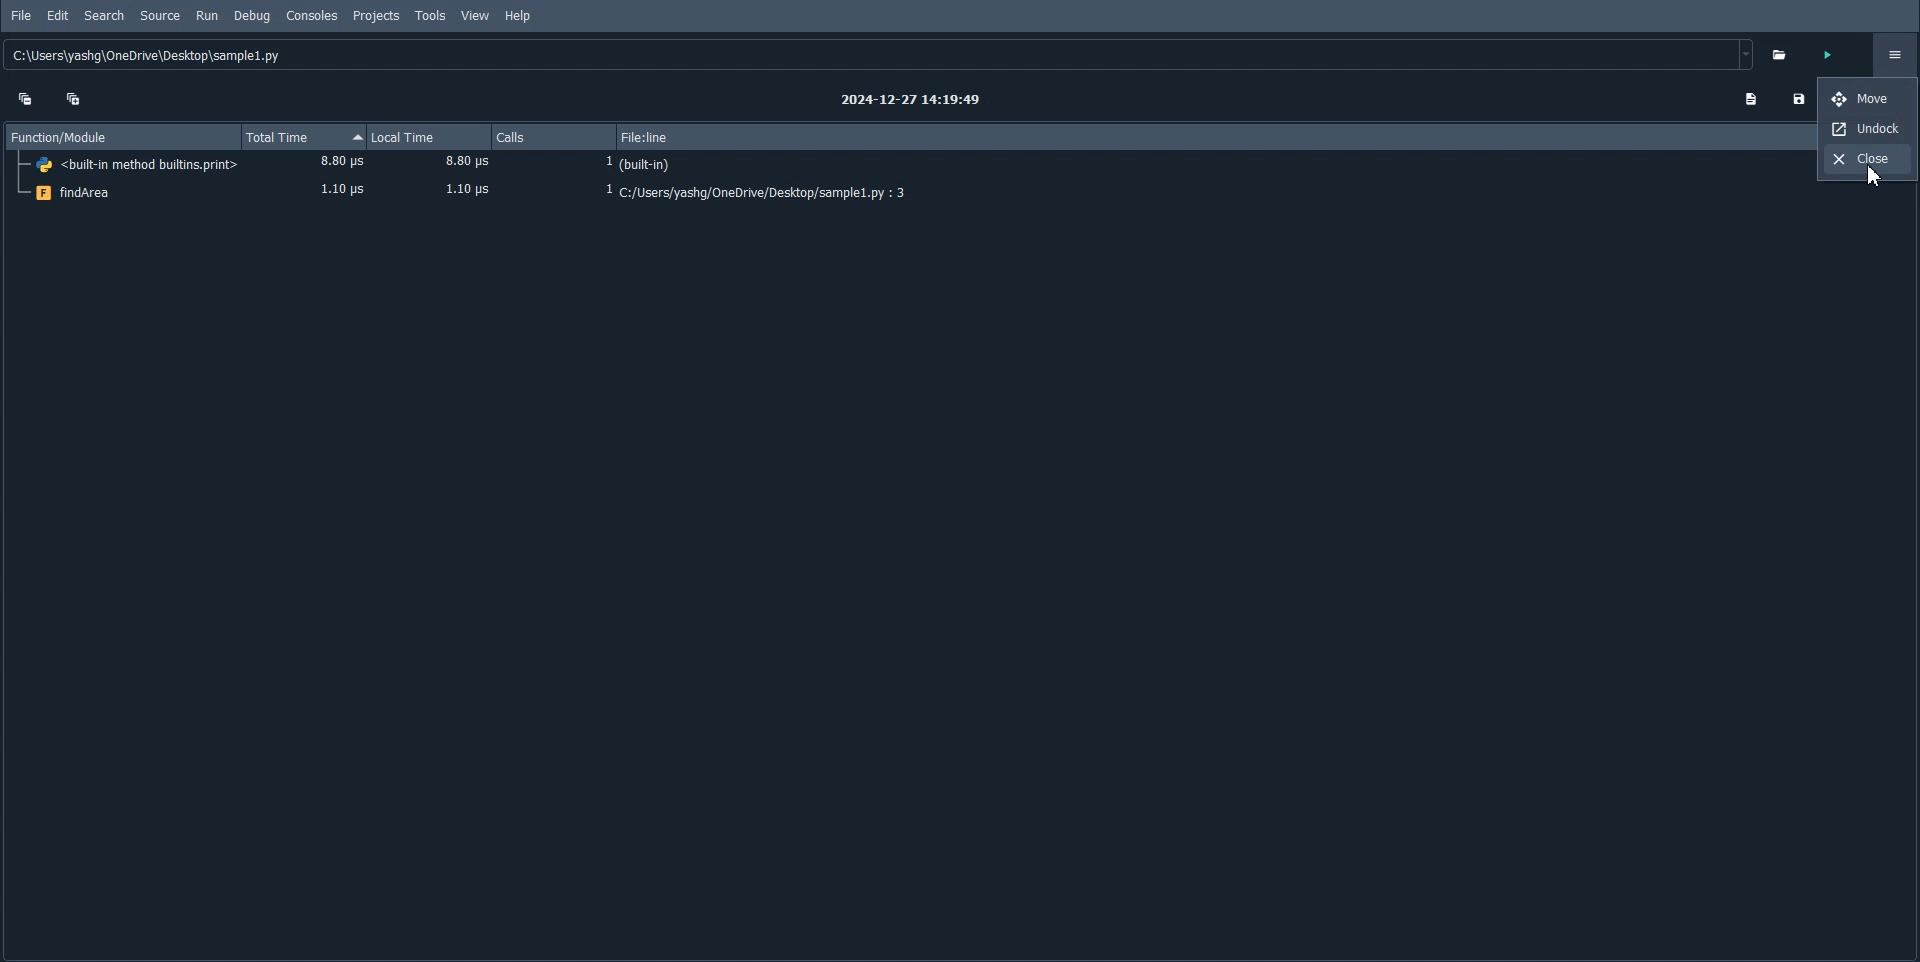 Image resolution: width=1920 pixels, height=962 pixels. I want to click on File, so click(22, 16).